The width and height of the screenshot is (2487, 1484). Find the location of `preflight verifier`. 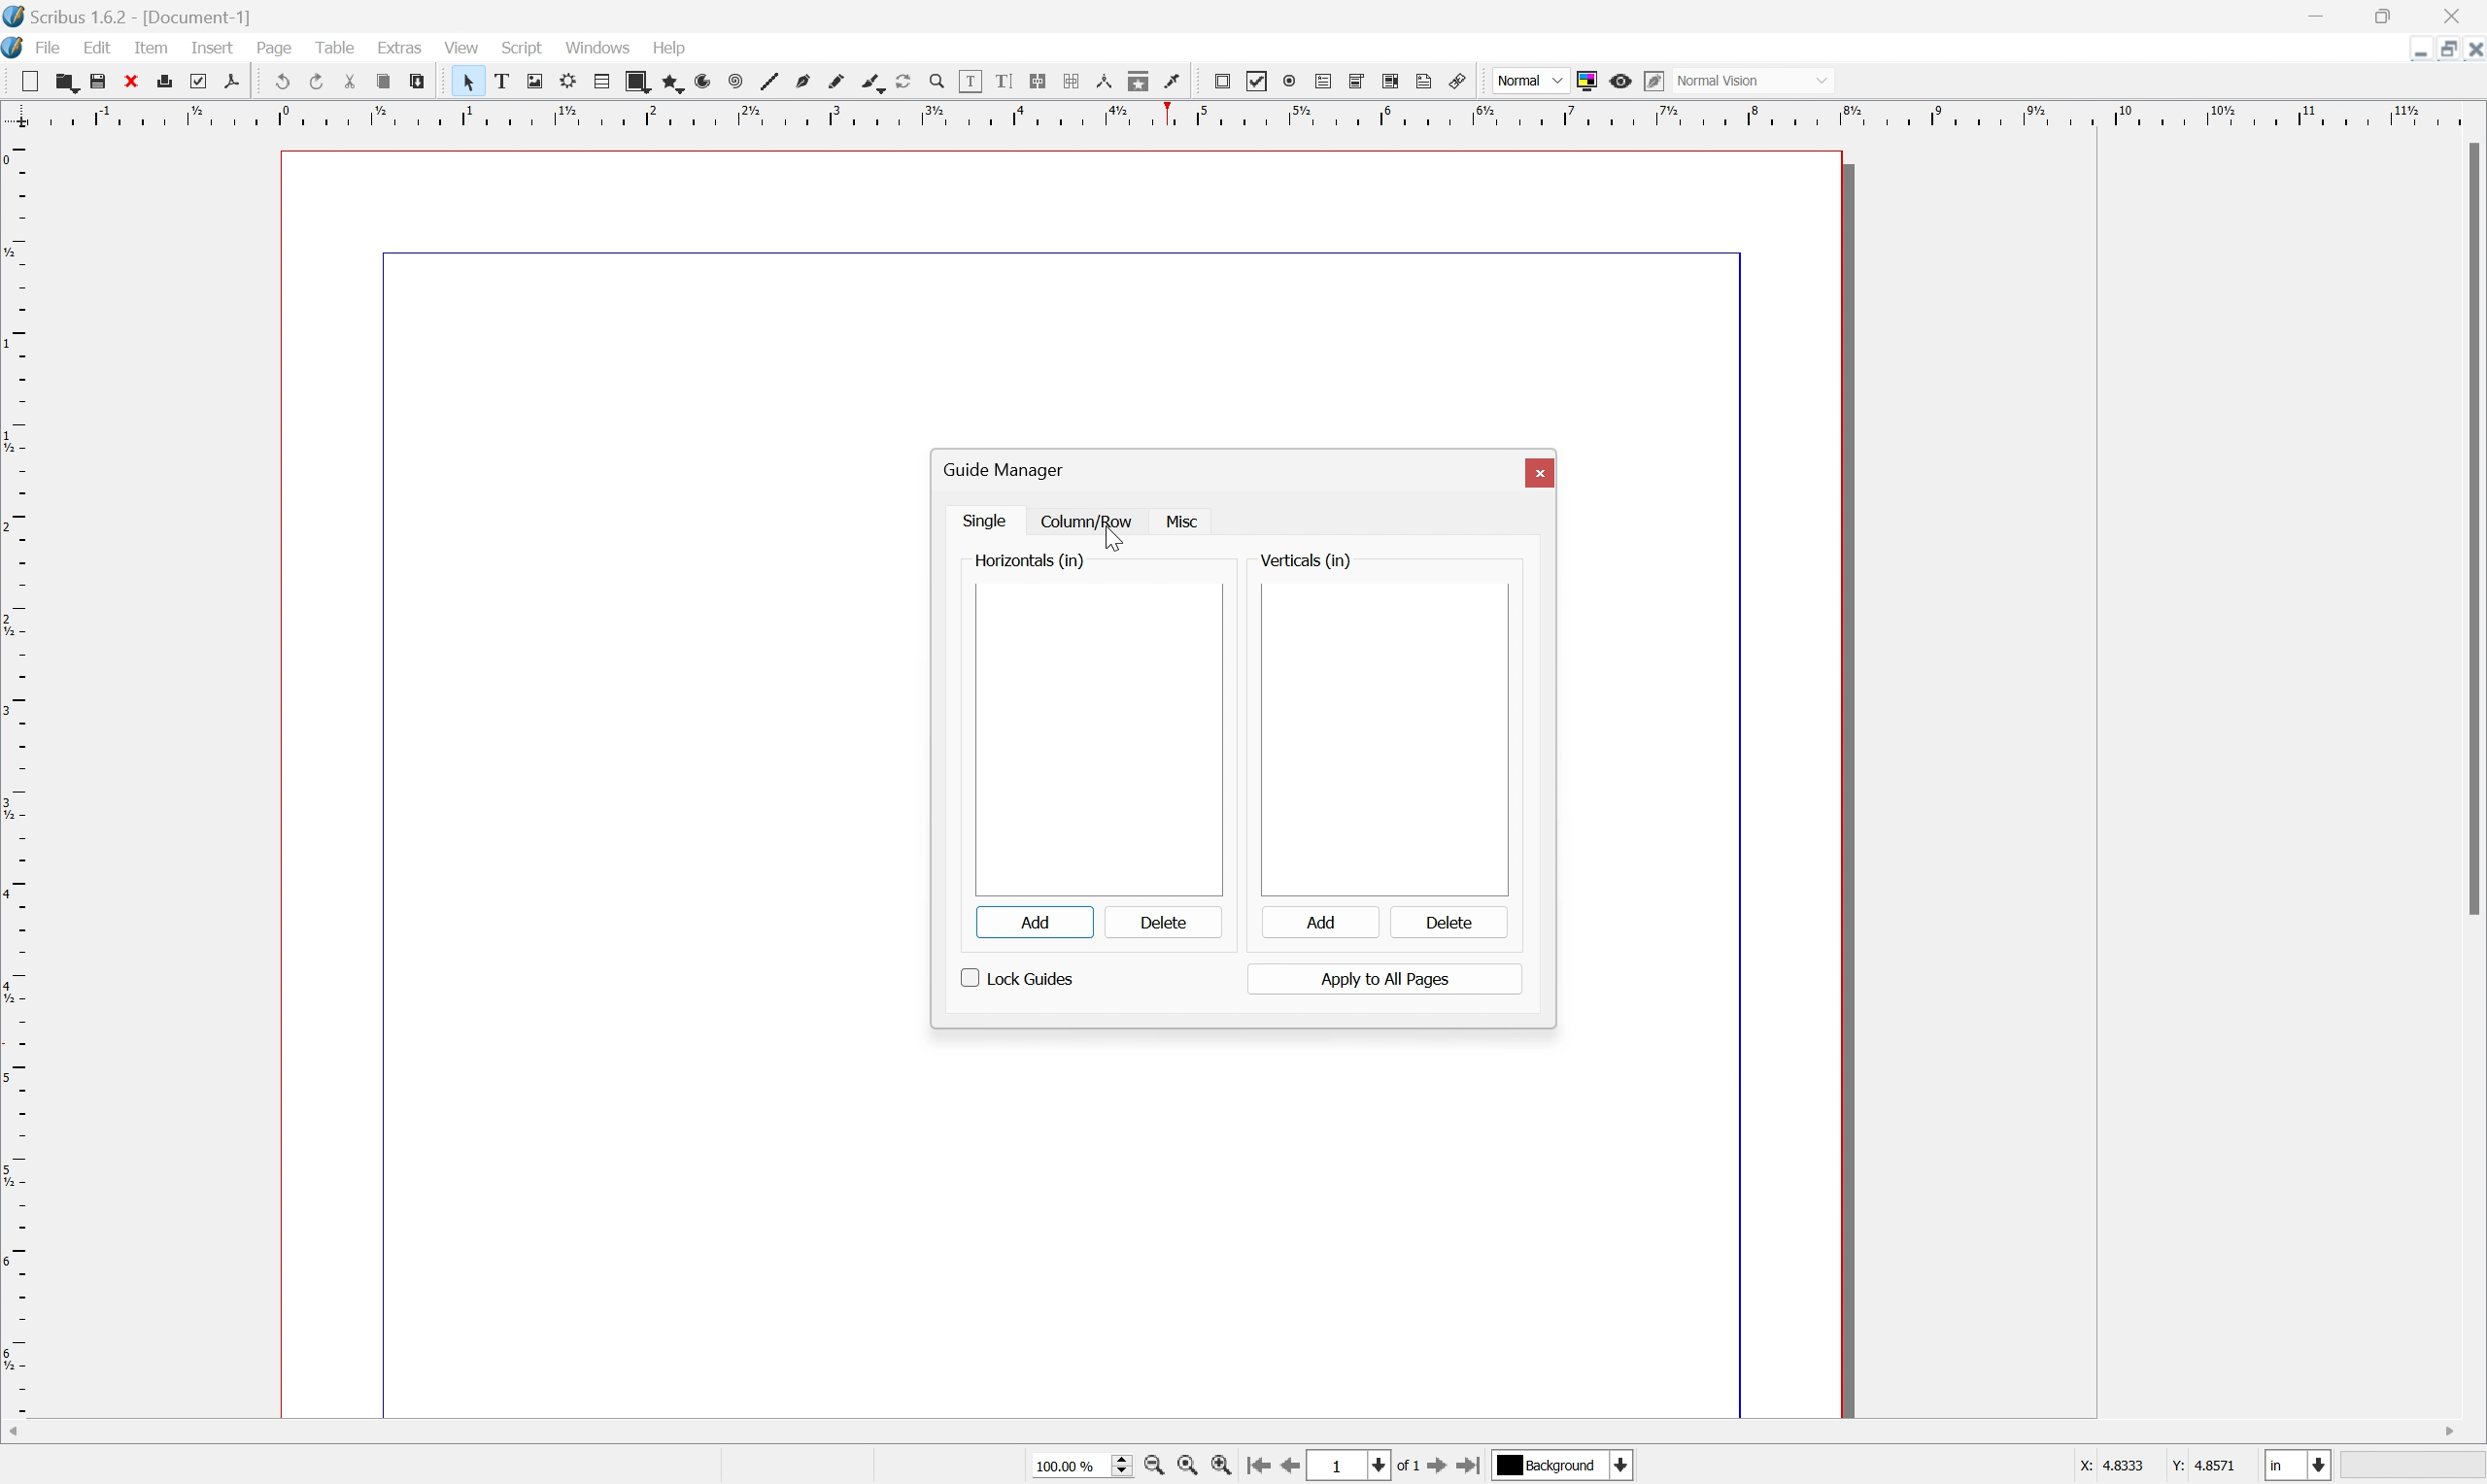

preflight verifier is located at coordinates (208, 82).